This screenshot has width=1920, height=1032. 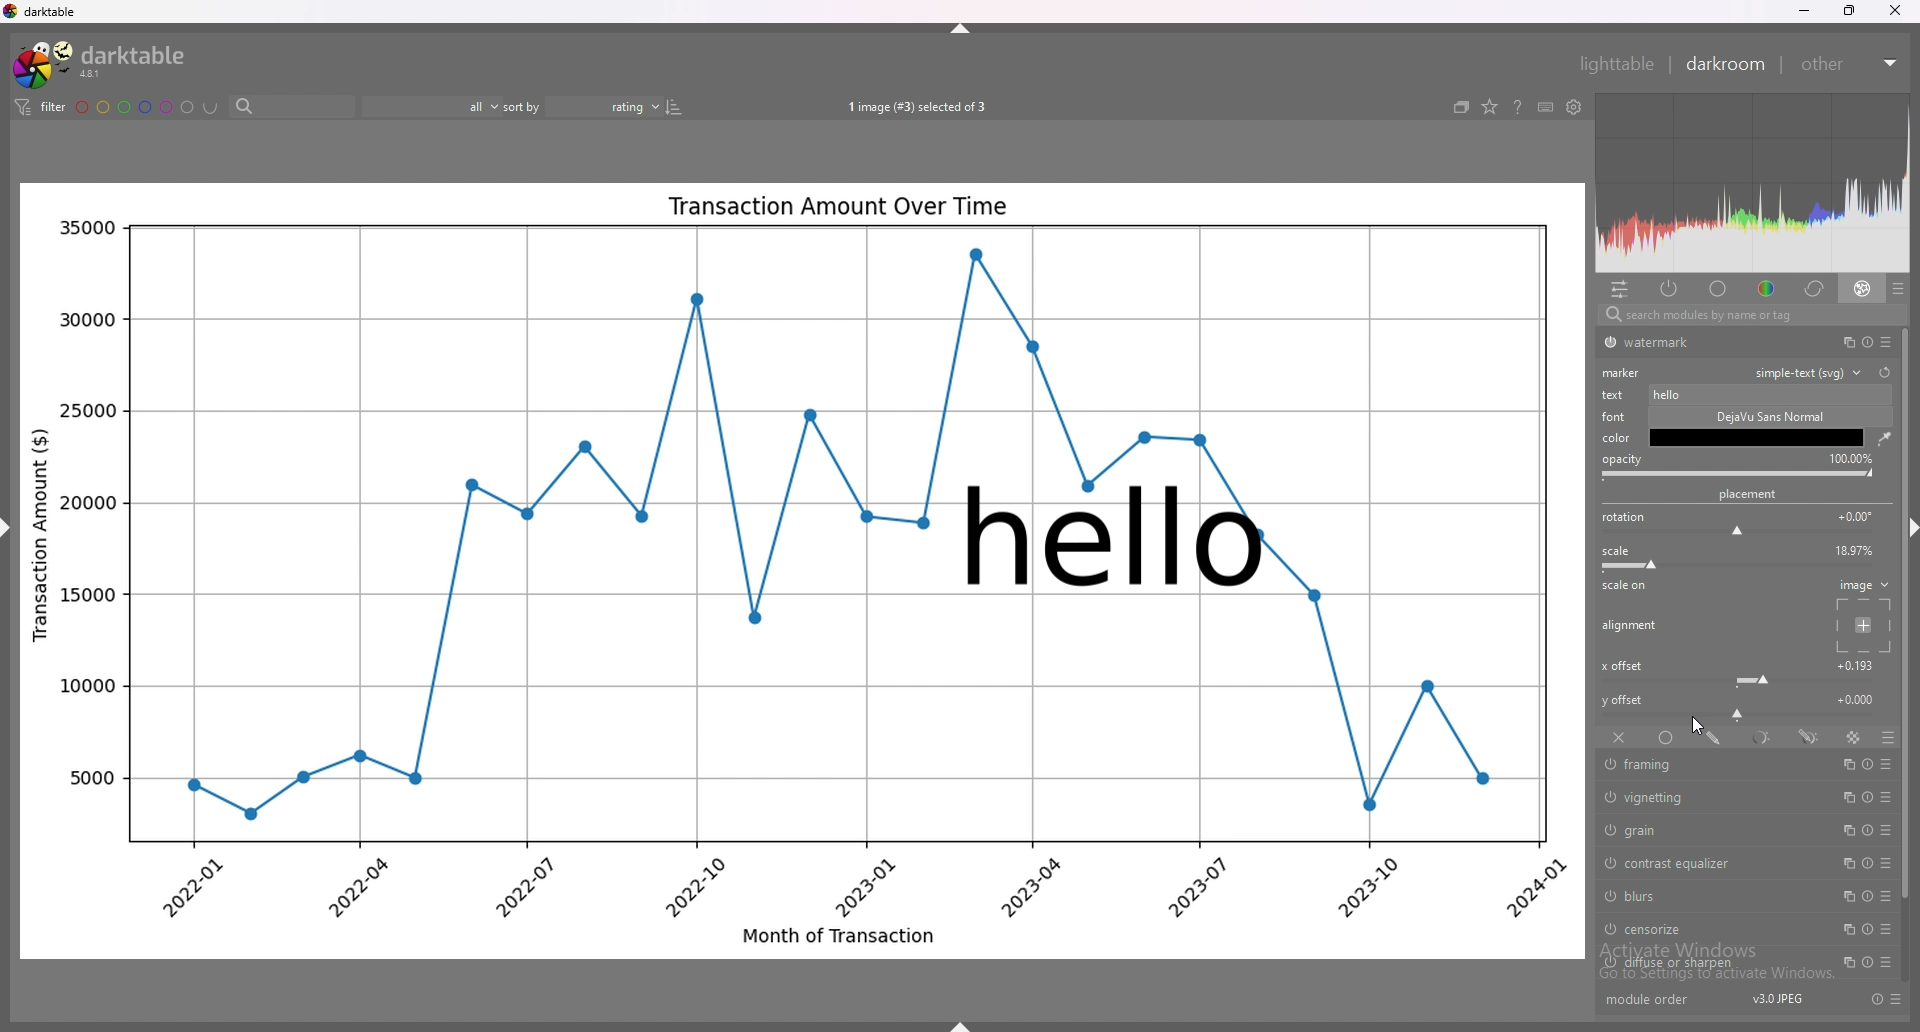 What do you see at coordinates (1846, 896) in the screenshot?
I see `multiple instances action` at bounding box center [1846, 896].